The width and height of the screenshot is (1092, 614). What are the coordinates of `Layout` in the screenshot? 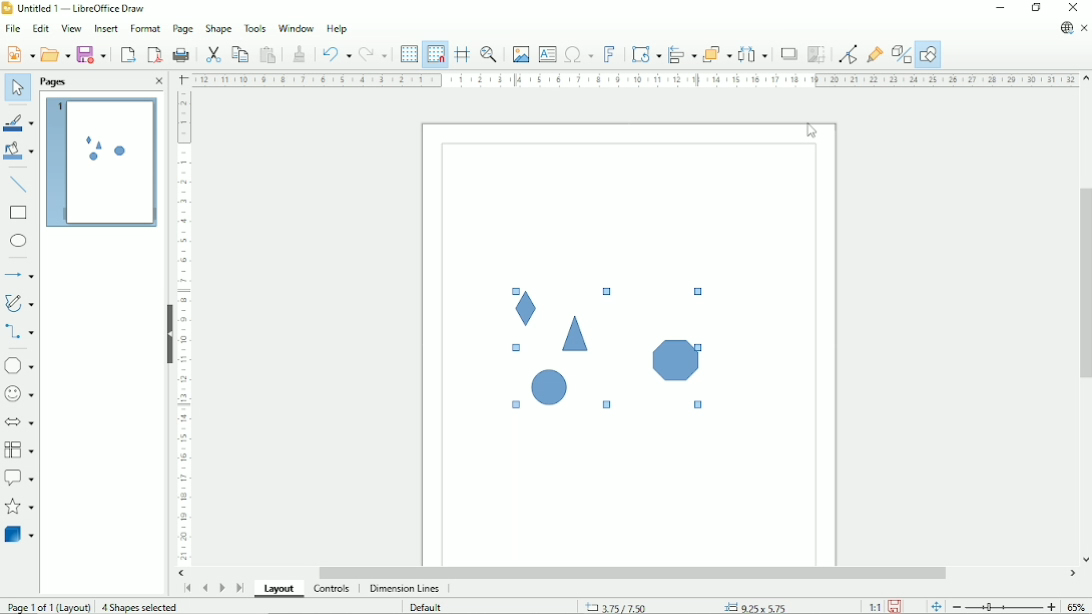 It's located at (279, 588).